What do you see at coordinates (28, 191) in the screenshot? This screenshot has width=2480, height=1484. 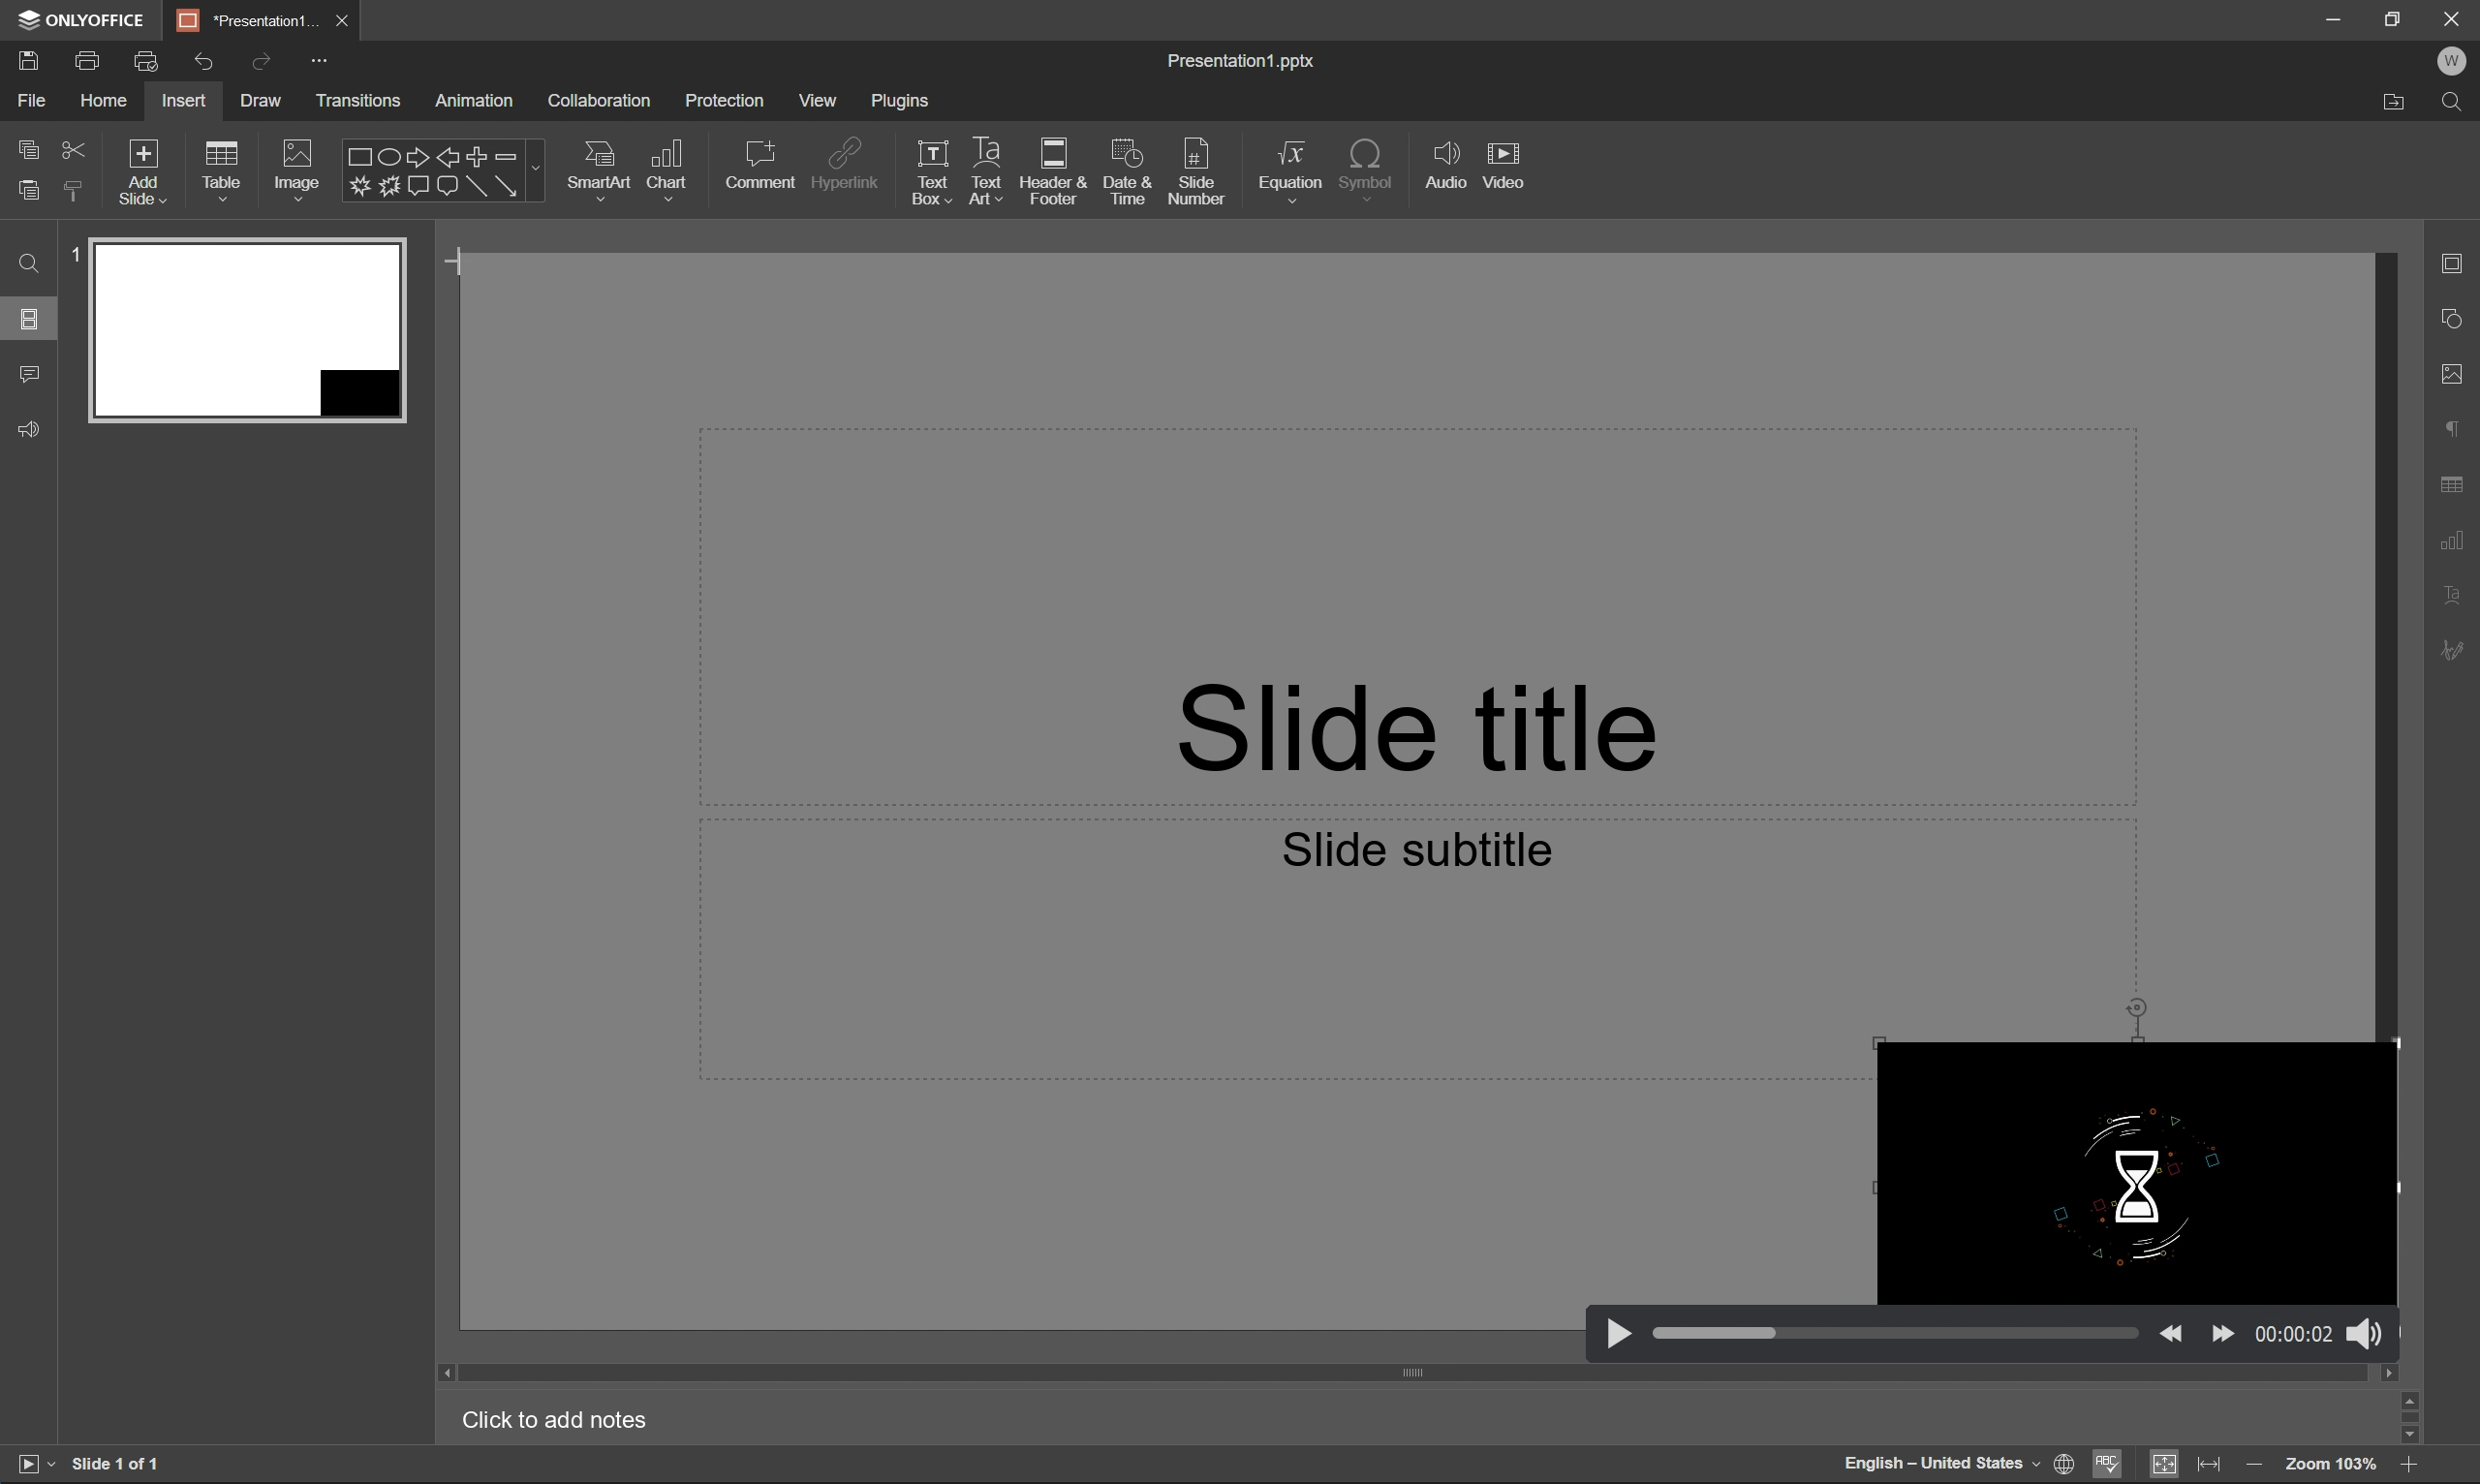 I see `paste` at bounding box center [28, 191].